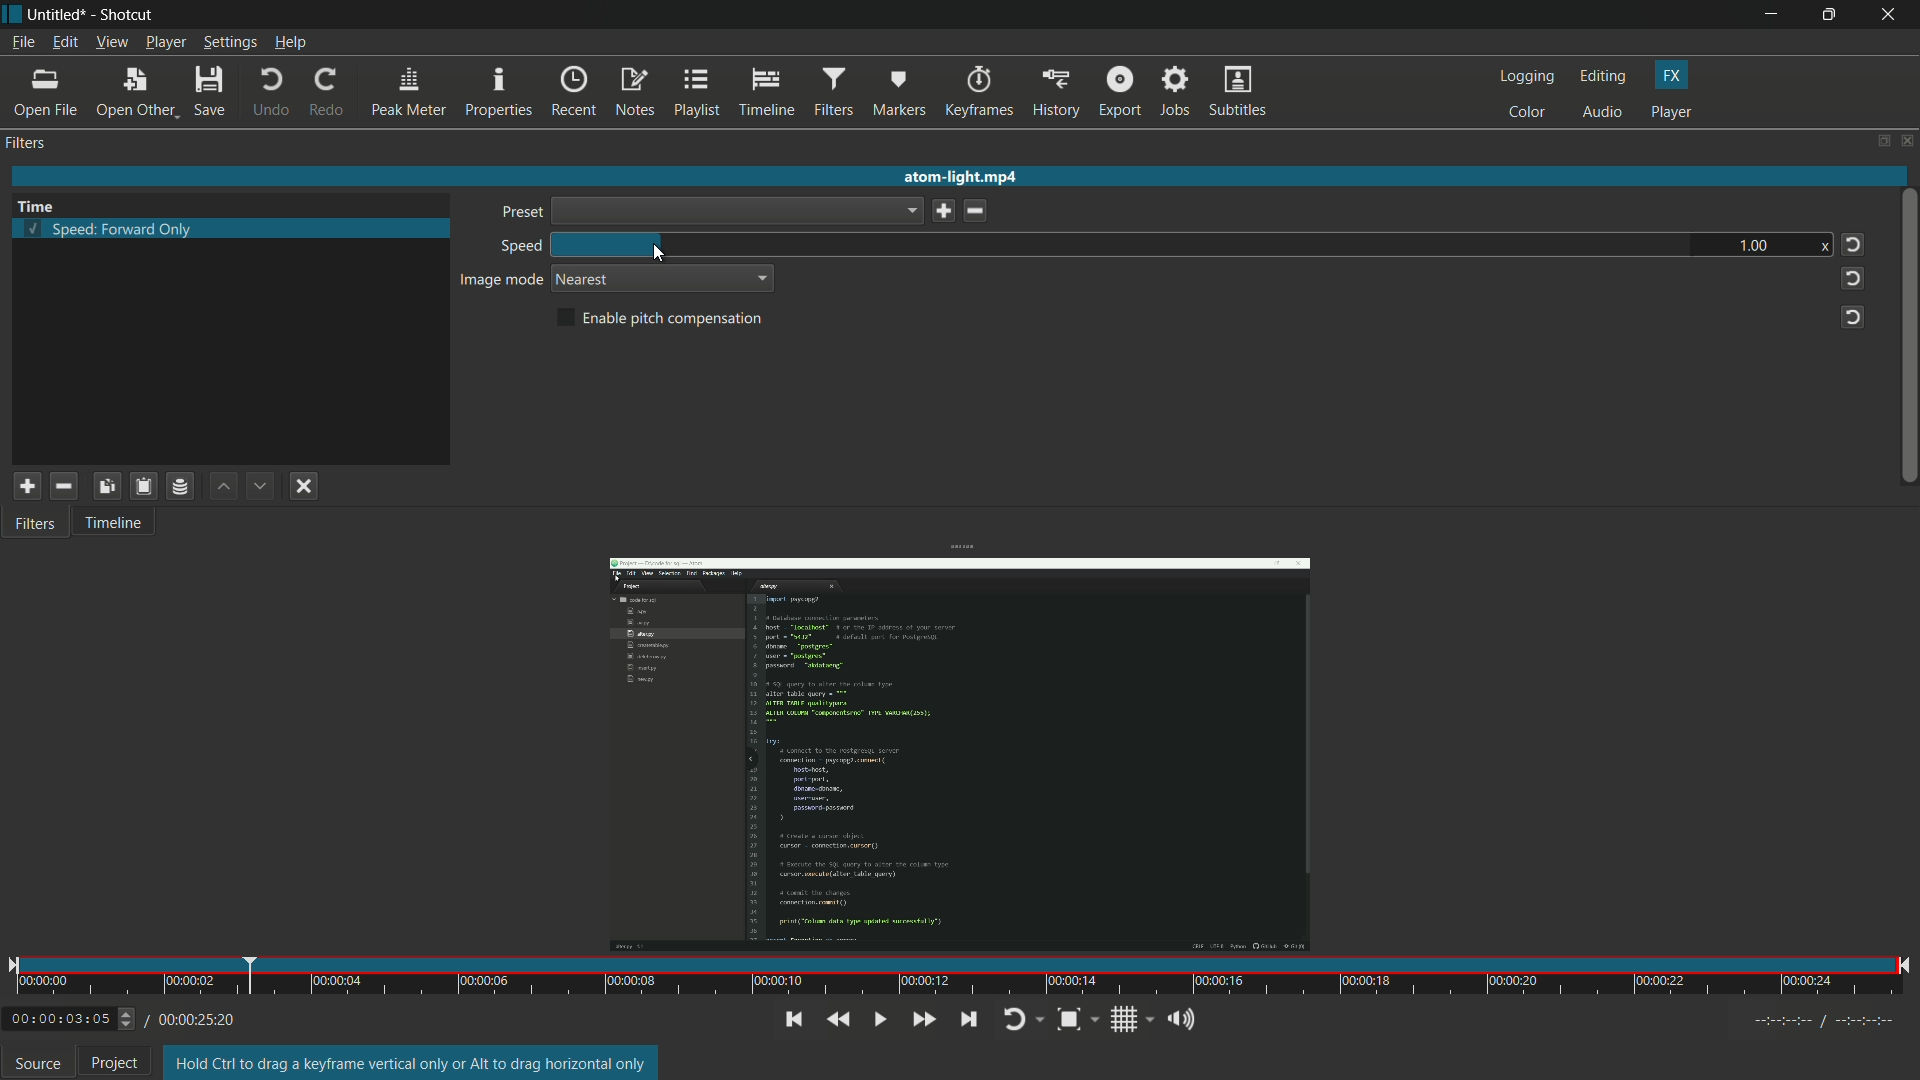  What do you see at coordinates (1177, 92) in the screenshot?
I see `jobs` at bounding box center [1177, 92].